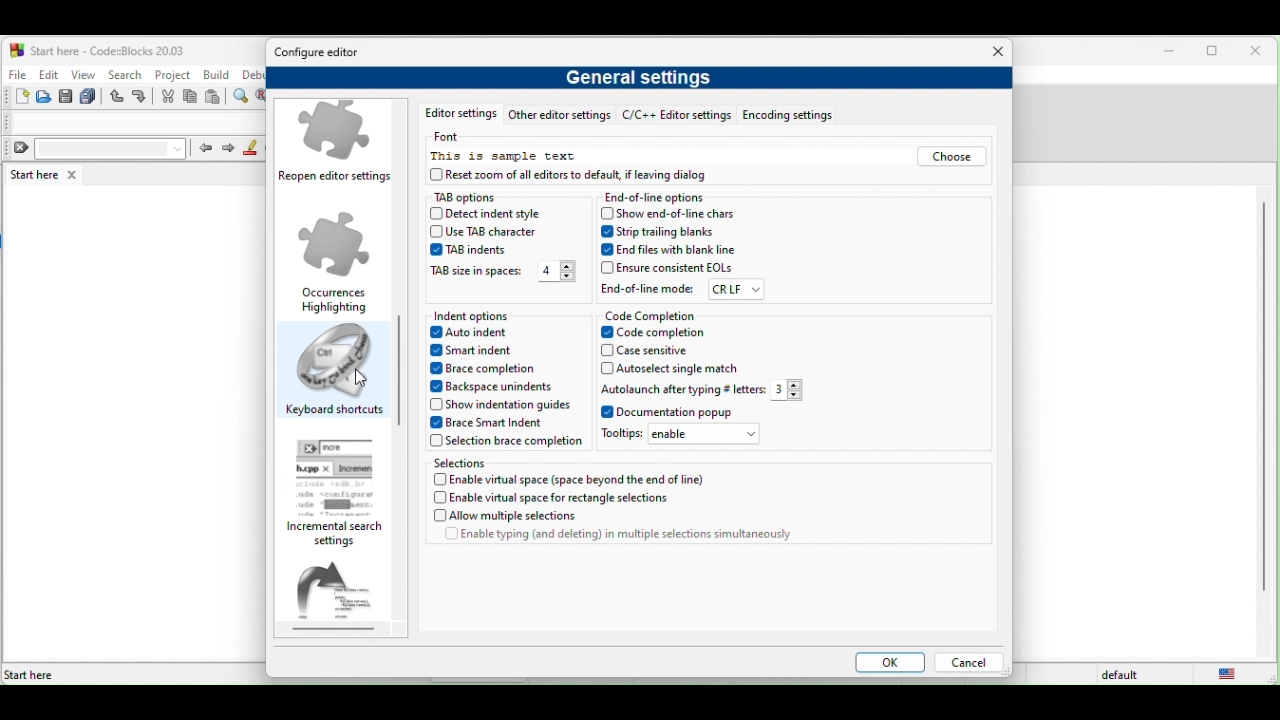  Describe the element at coordinates (191, 98) in the screenshot. I see `copy` at that location.